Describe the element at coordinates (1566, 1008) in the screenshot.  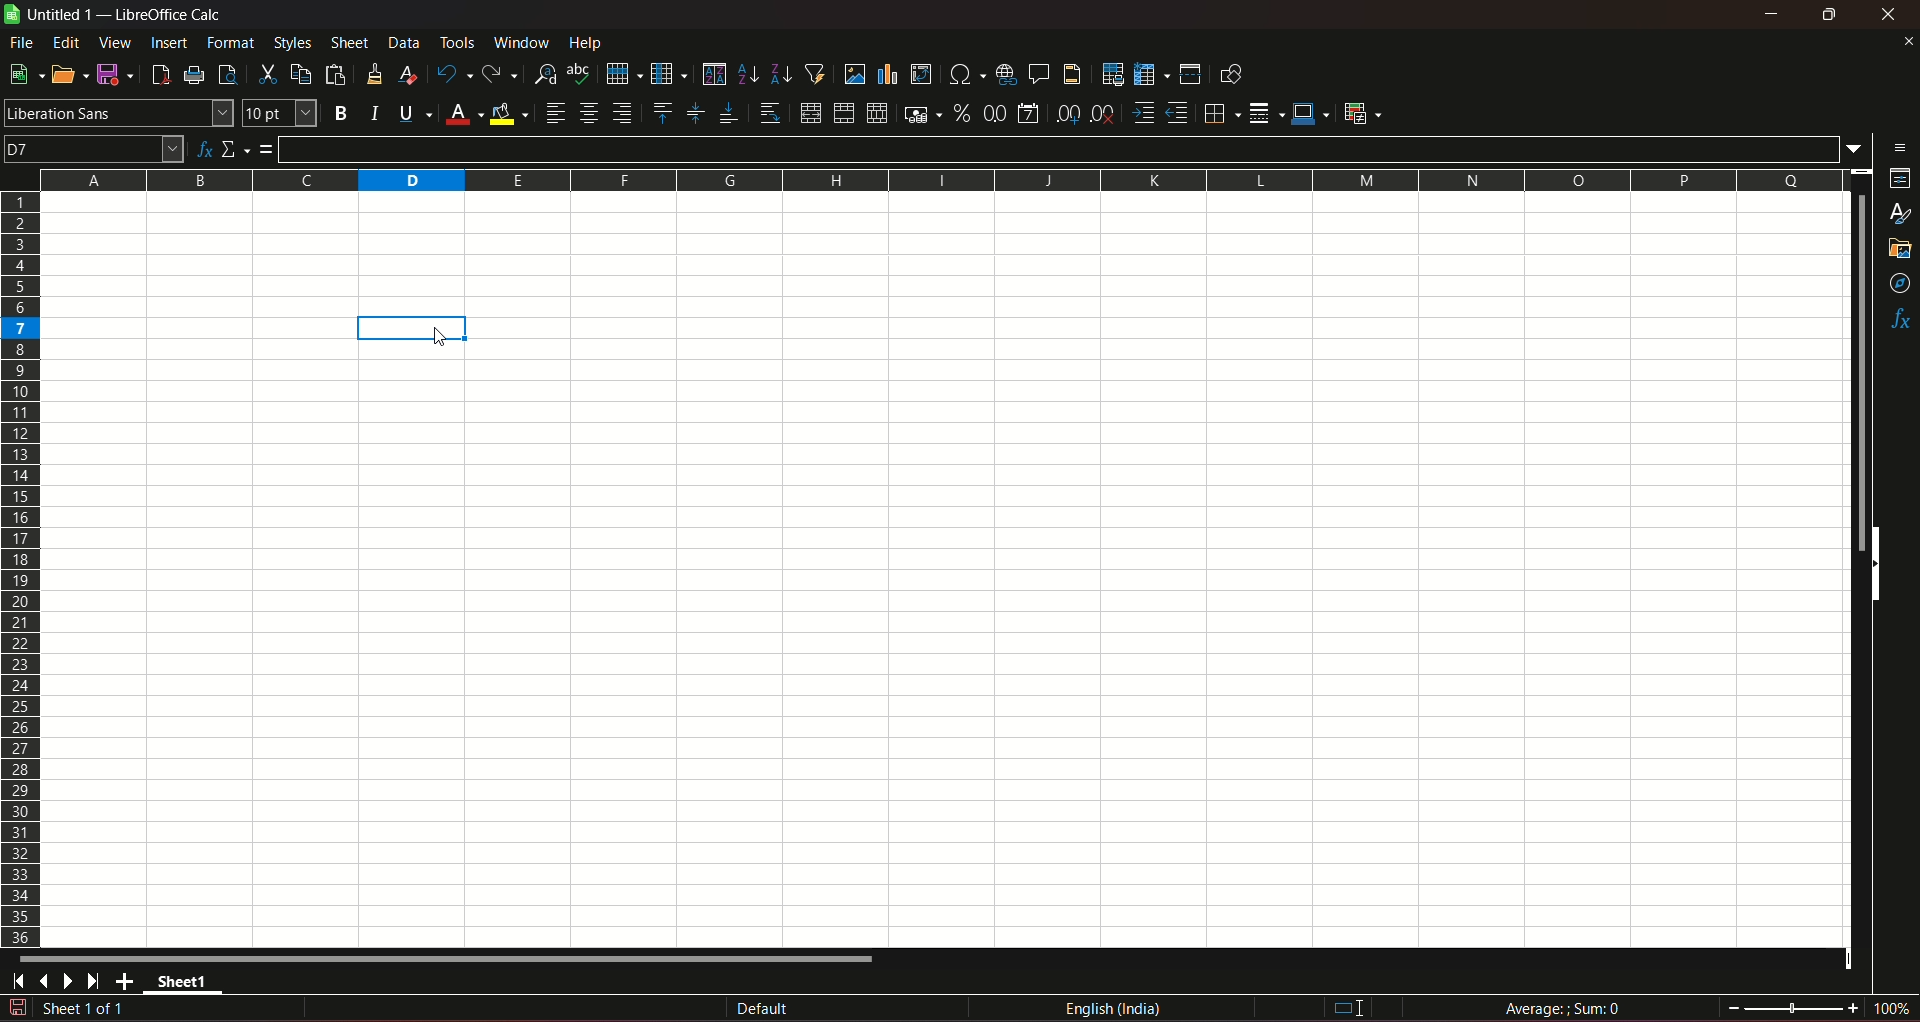
I see `formula` at that location.